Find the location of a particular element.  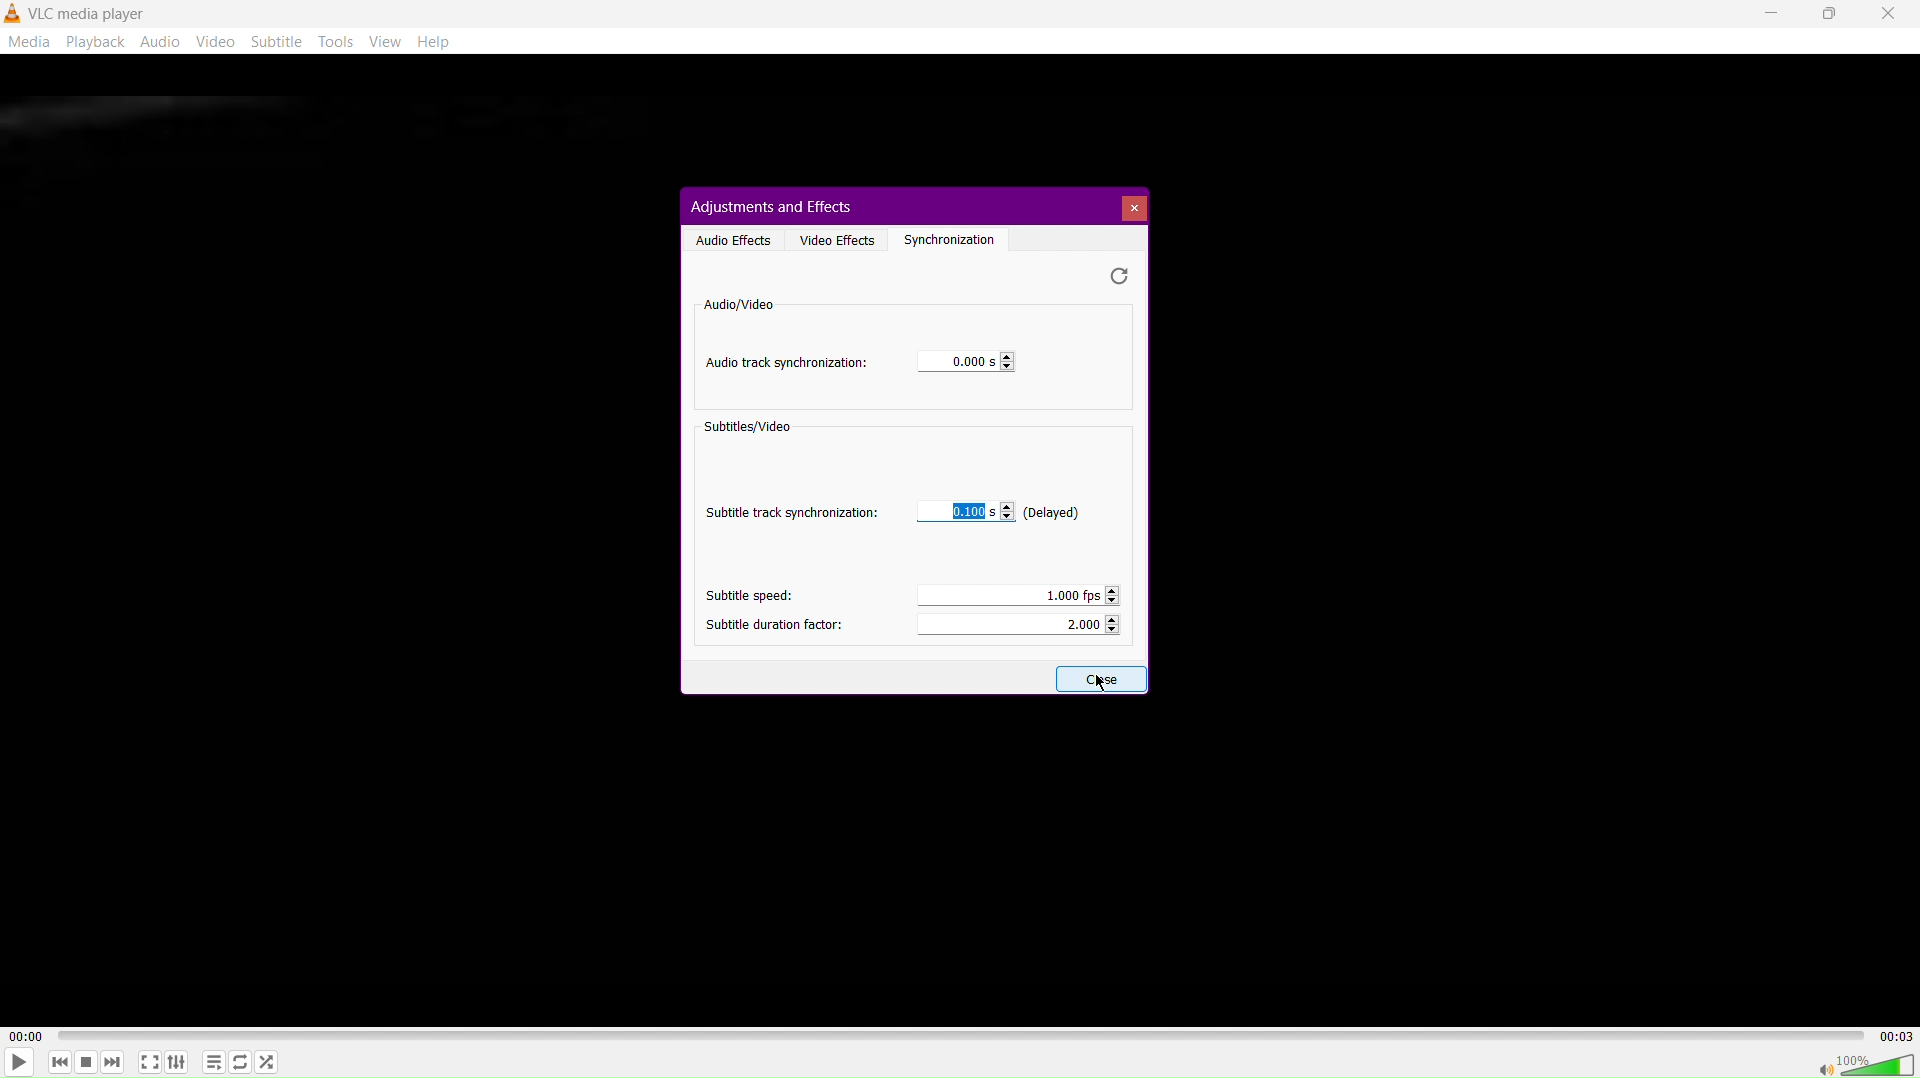

Skip forward is located at coordinates (113, 1061).